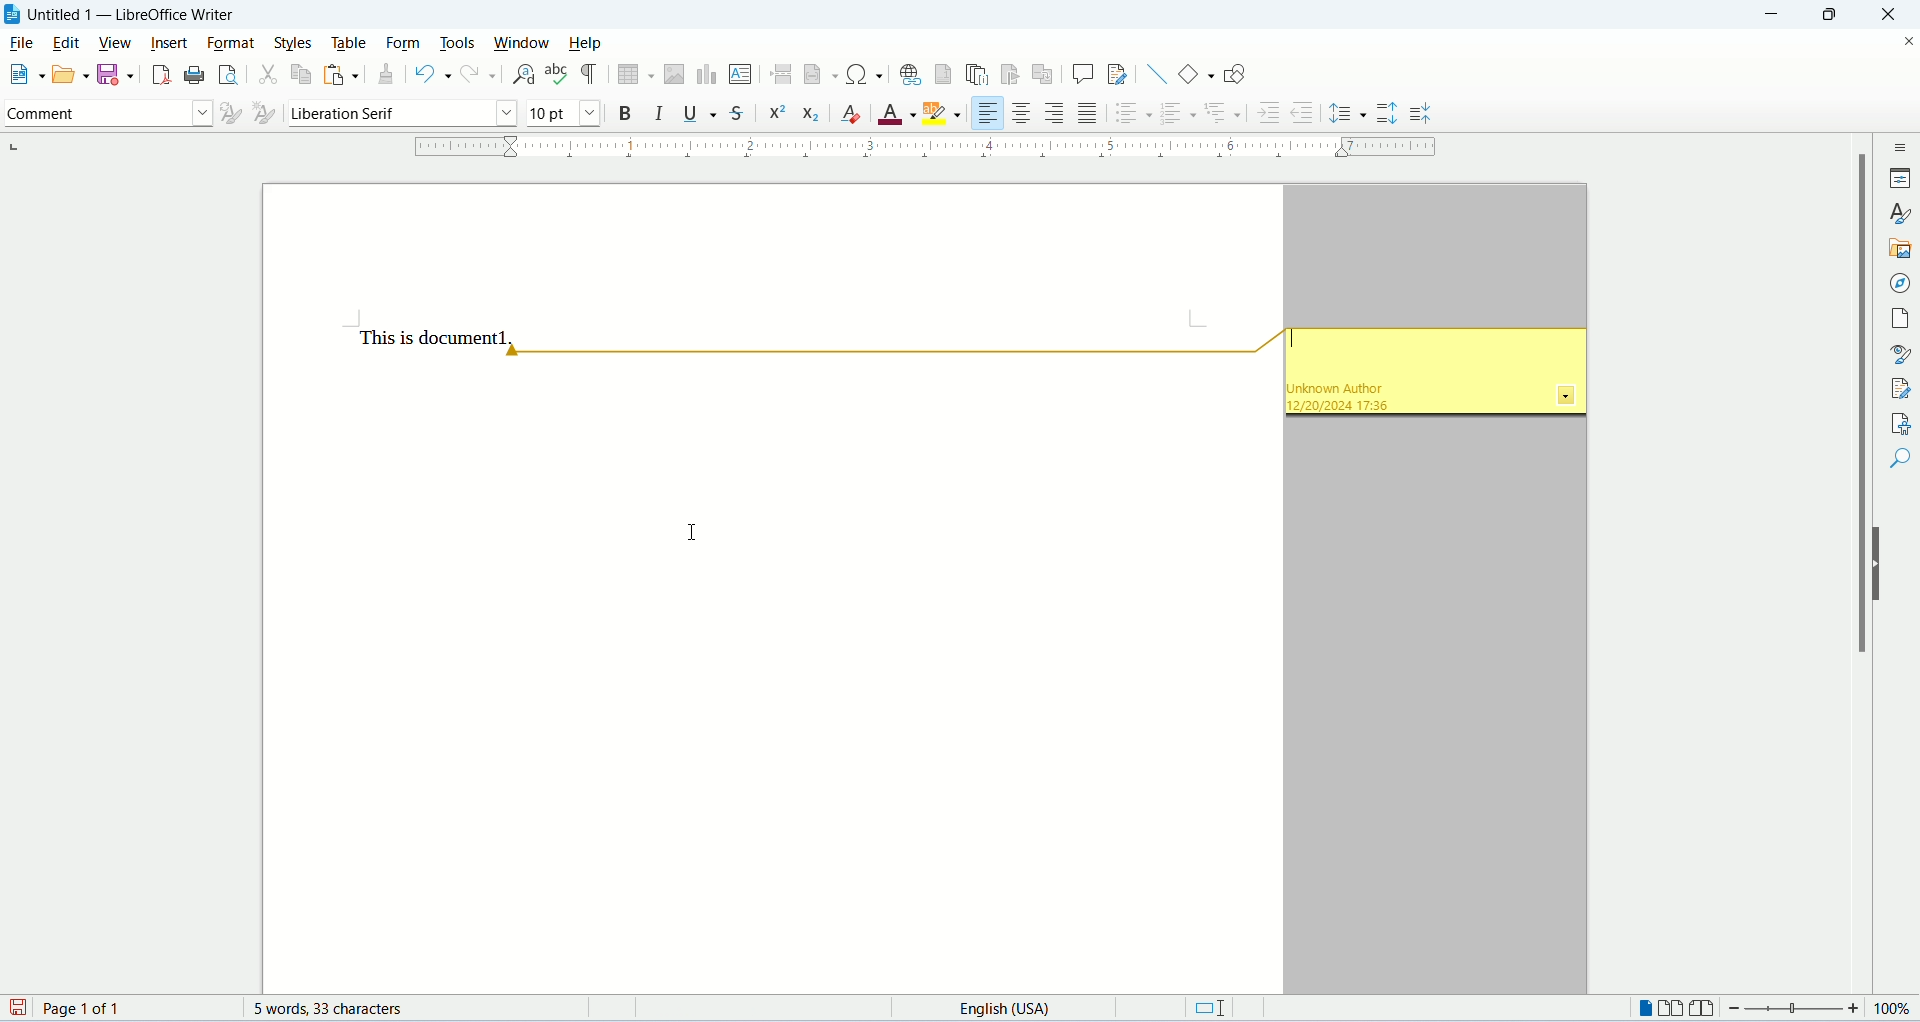  What do you see at coordinates (167, 43) in the screenshot?
I see `insert` at bounding box center [167, 43].